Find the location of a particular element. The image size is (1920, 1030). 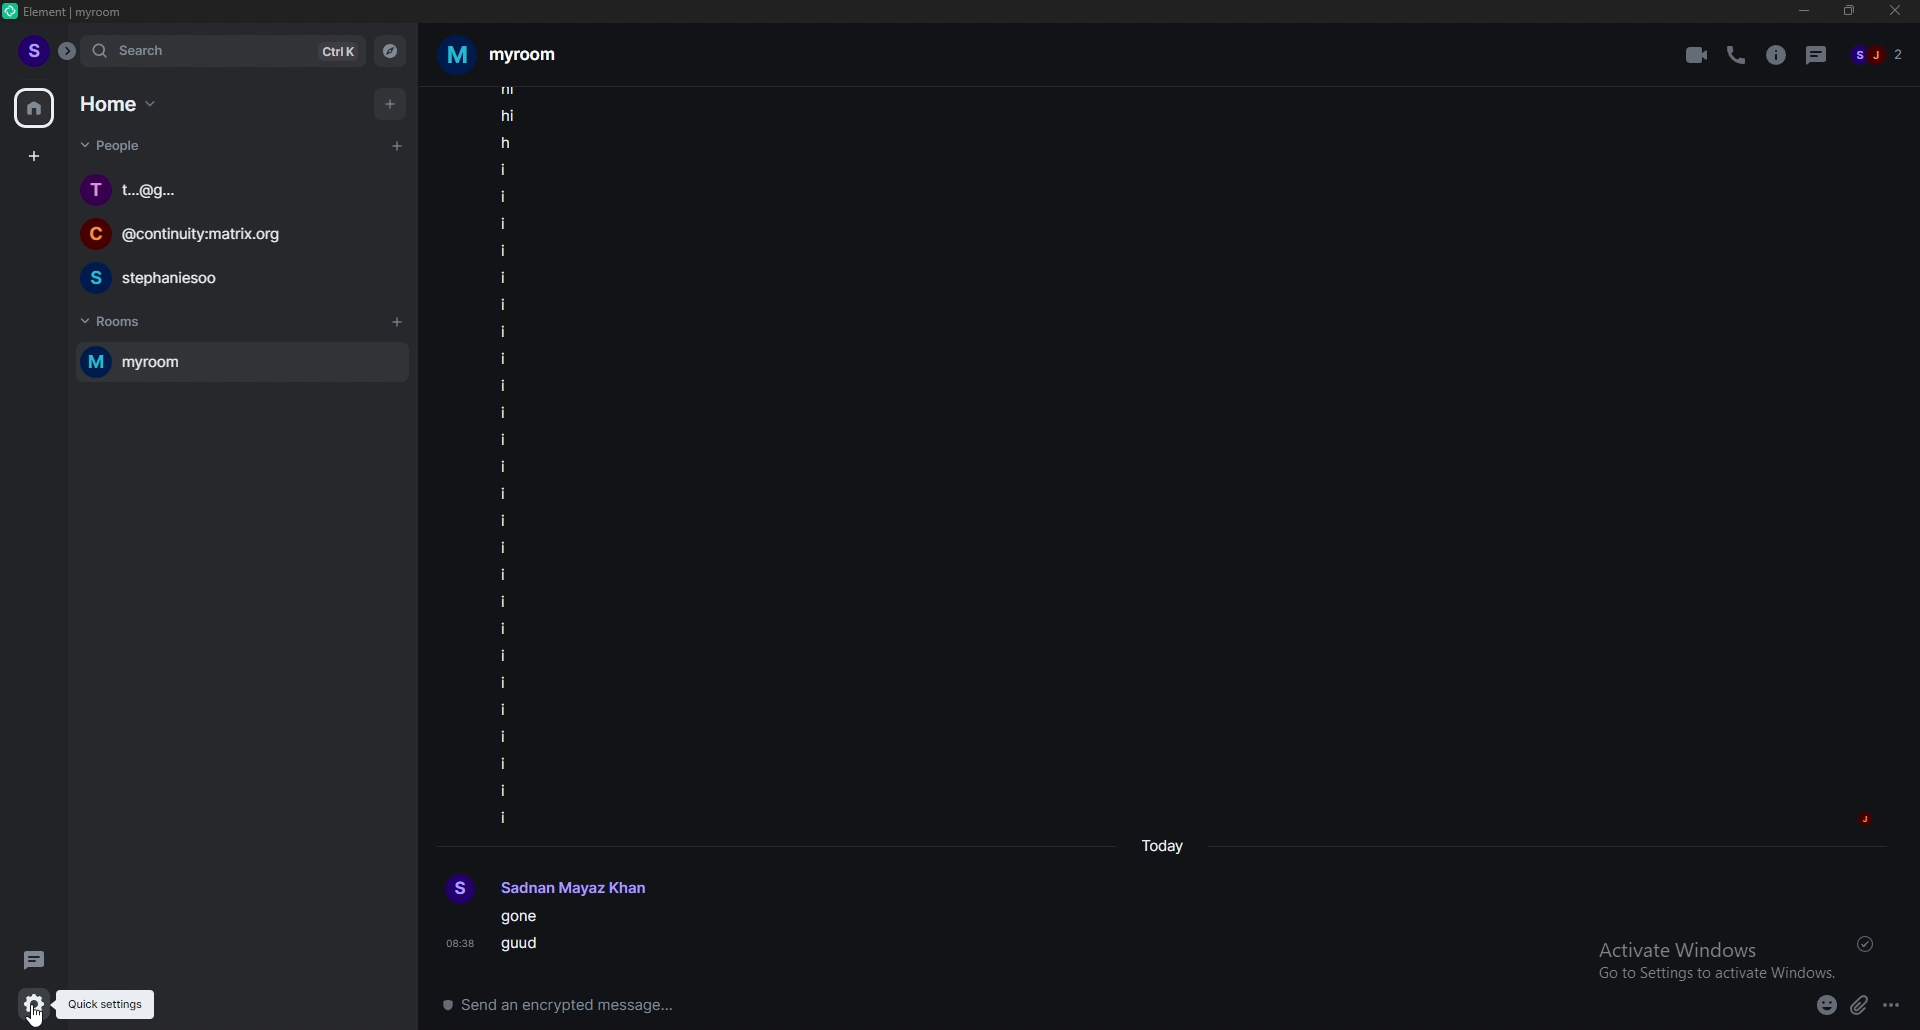

resize is located at coordinates (1852, 11).